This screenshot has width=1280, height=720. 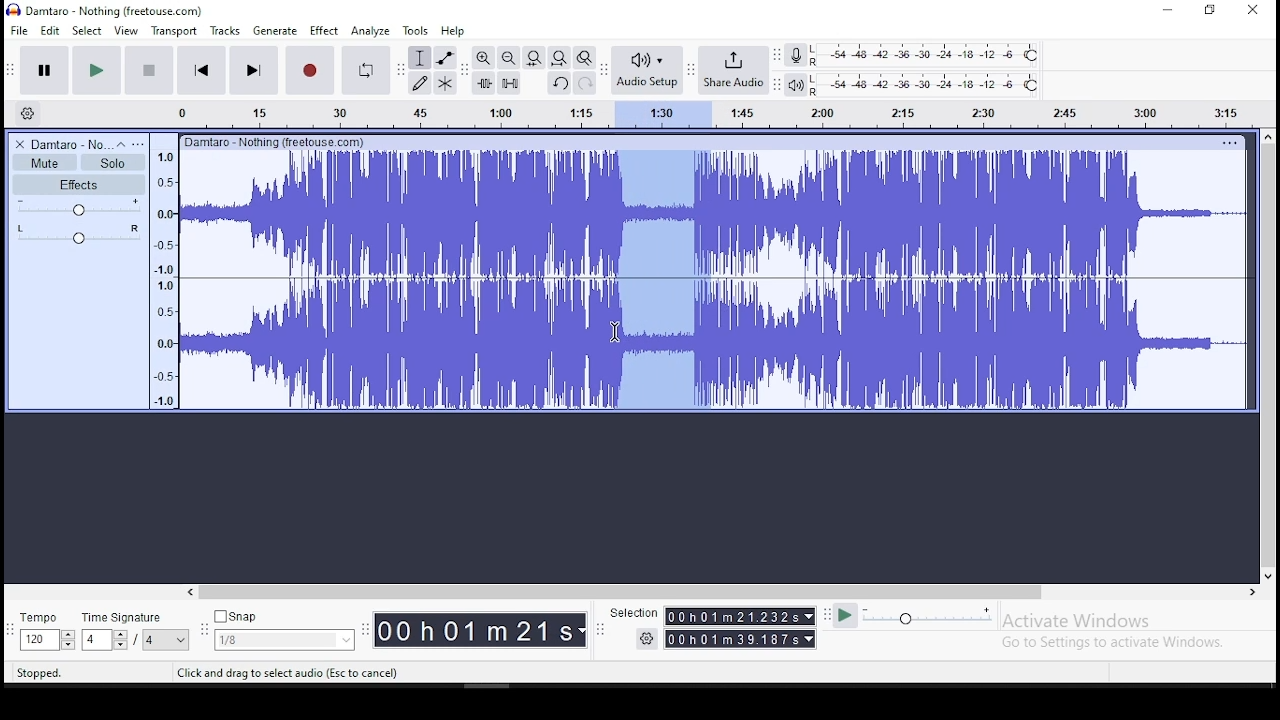 What do you see at coordinates (8, 629) in the screenshot?
I see `` at bounding box center [8, 629].